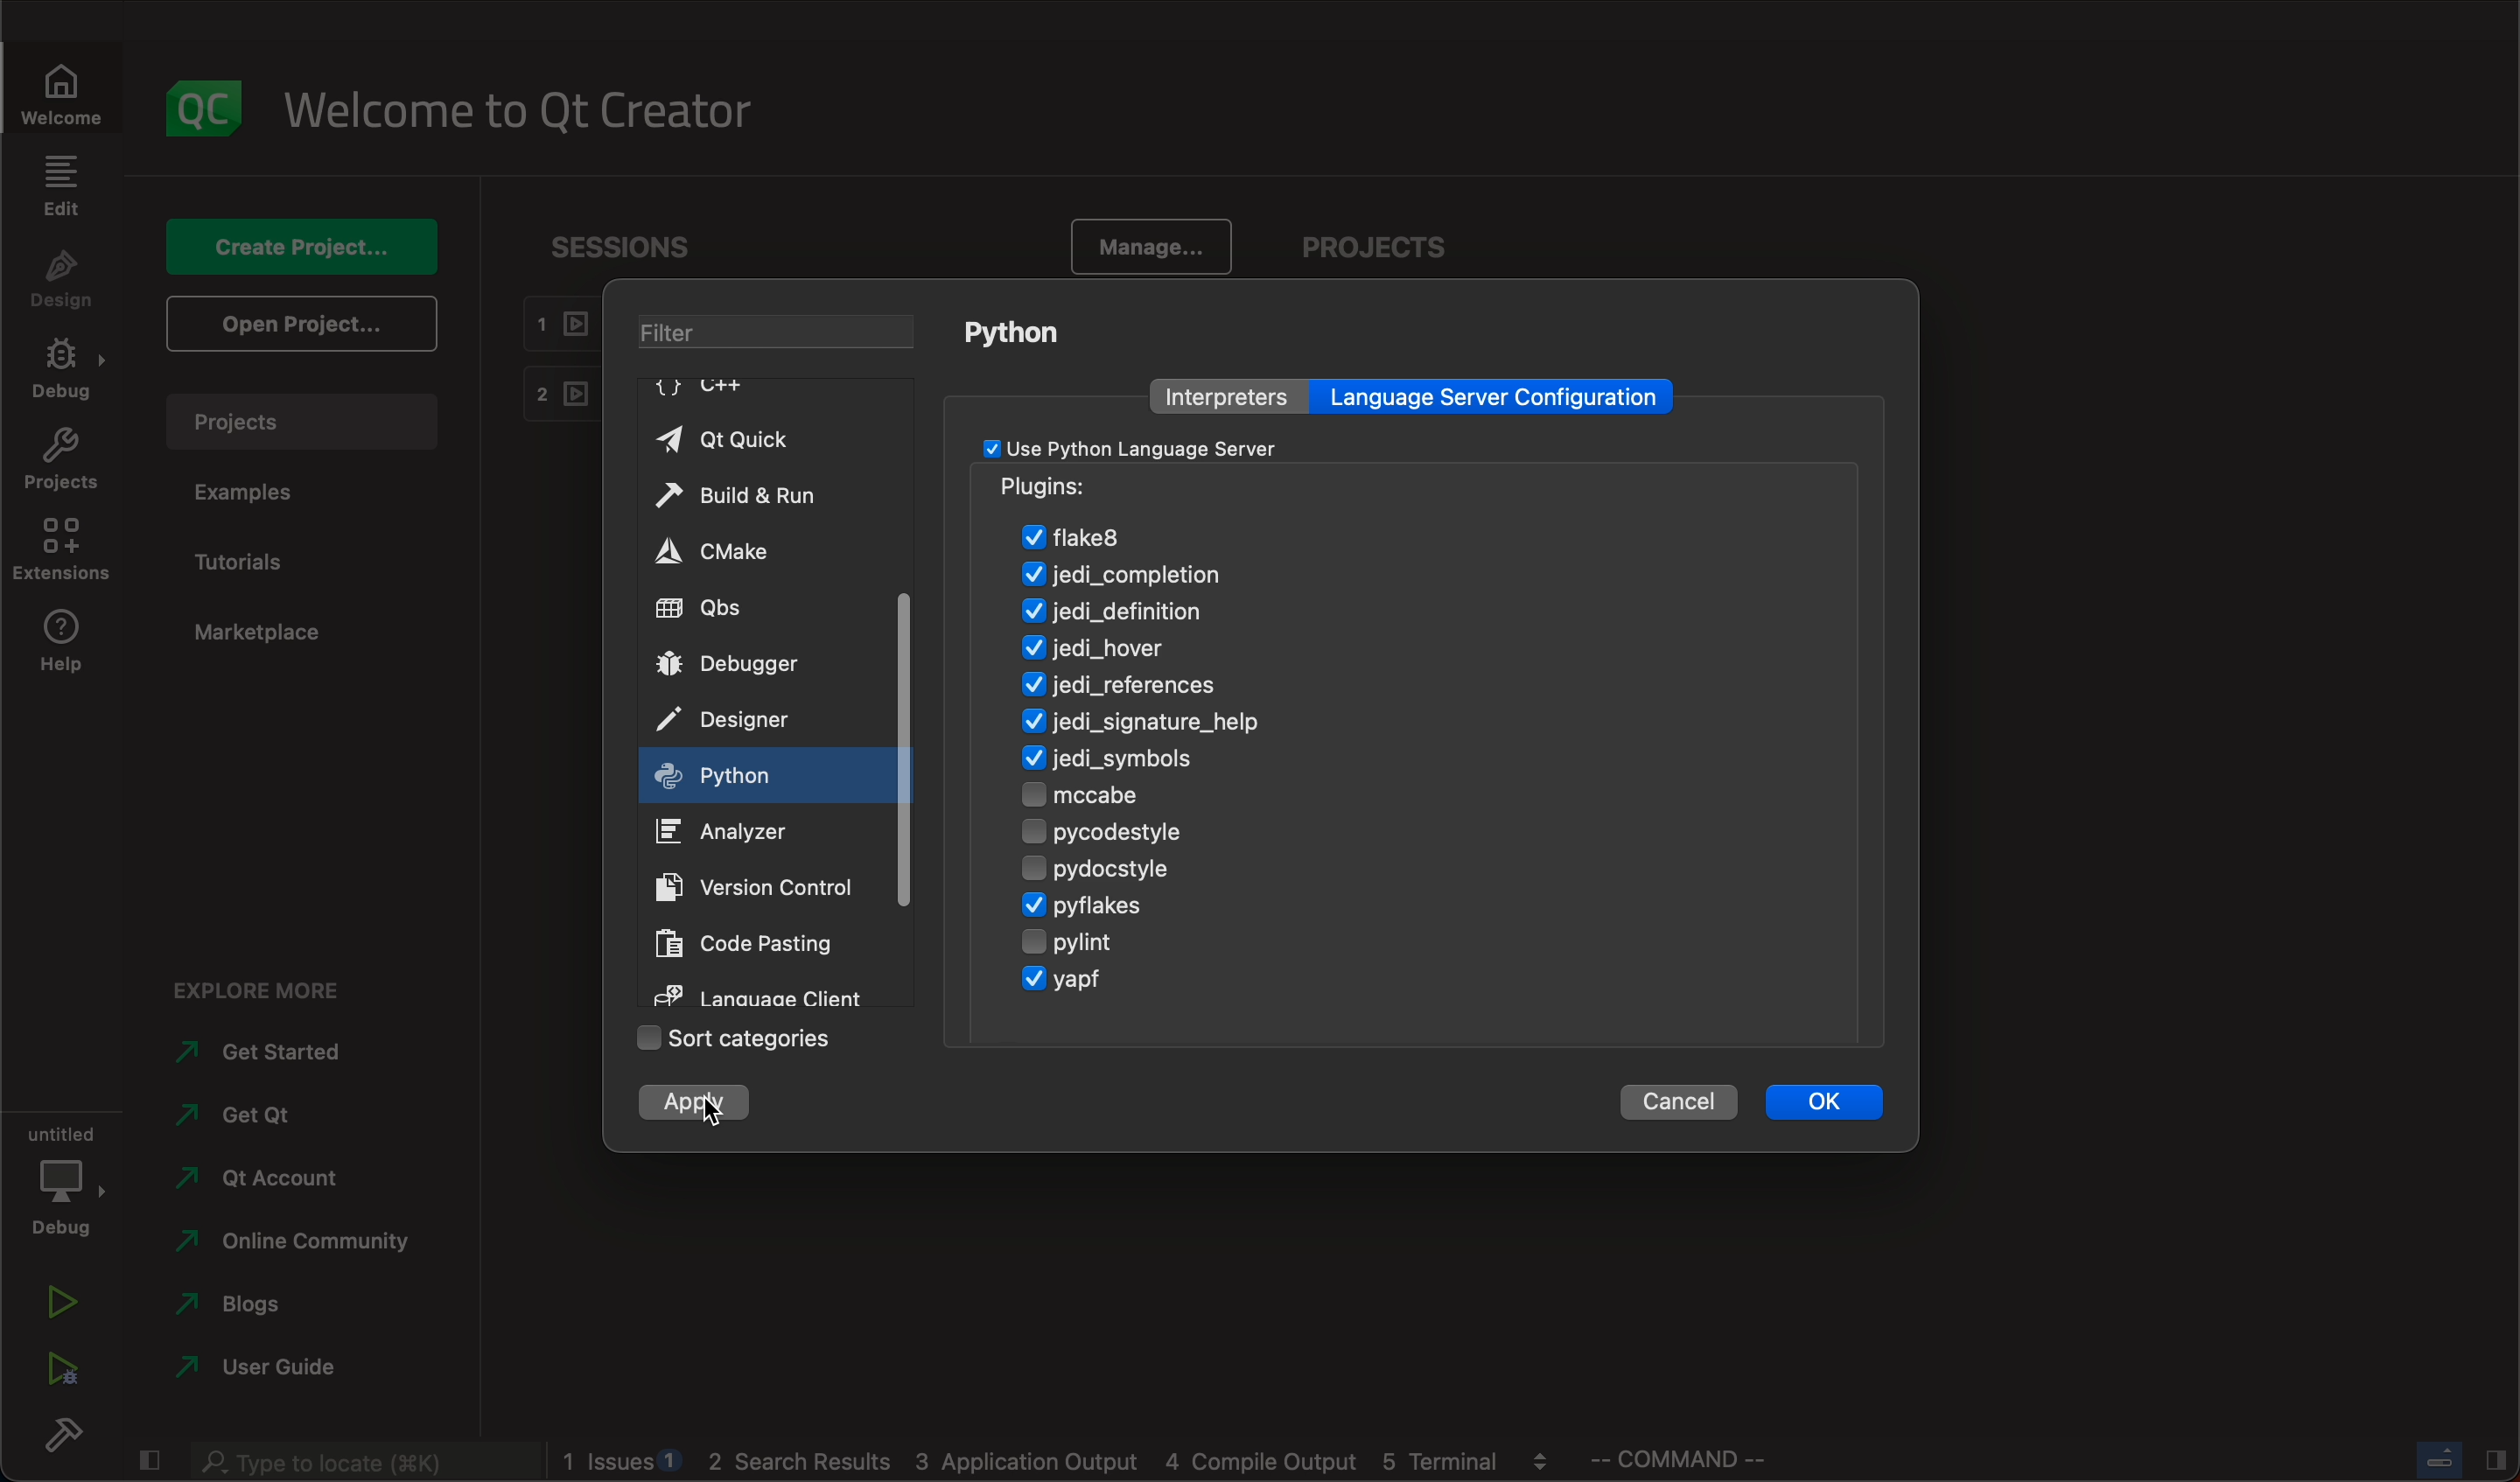  Describe the element at coordinates (1132, 795) in the screenshot. I see `mccabe` at that location.